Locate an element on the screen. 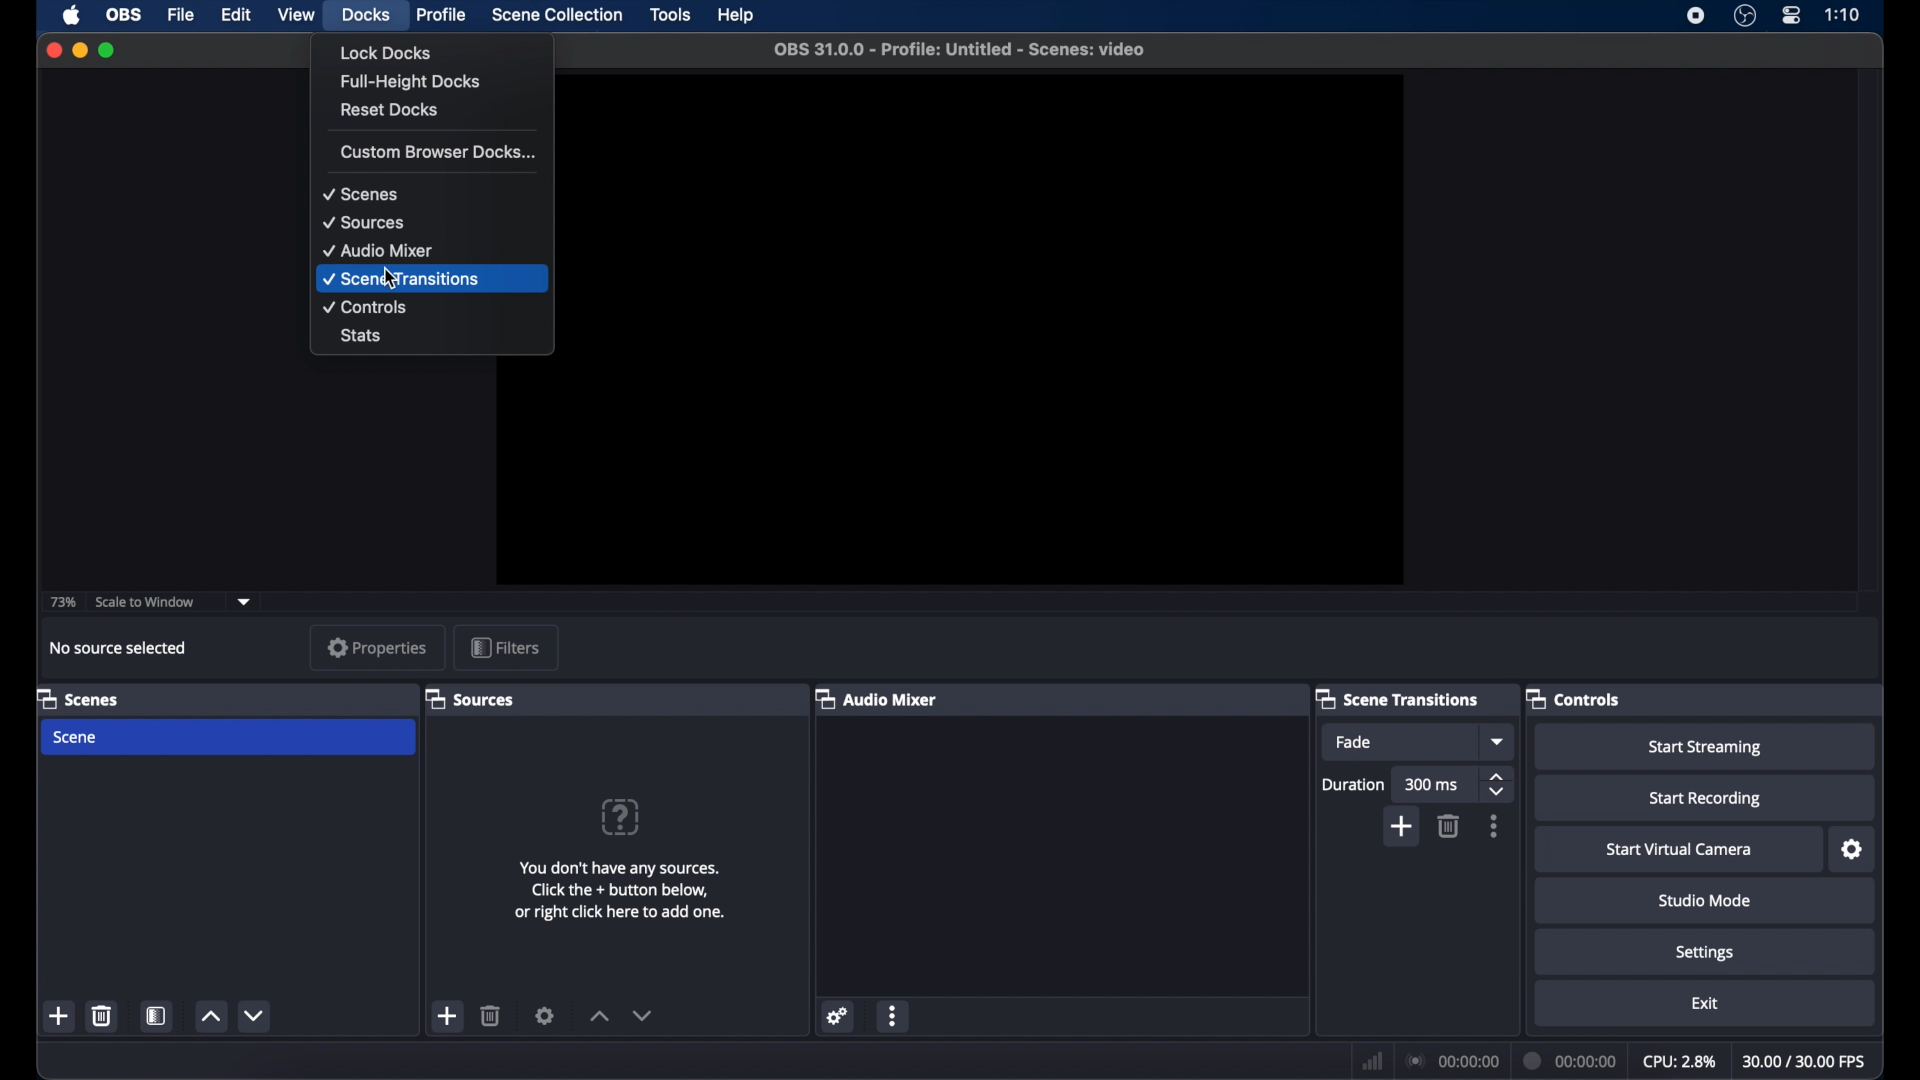 This screenshot has height=1080, width=1920. settings is located at coordinates (545, 1015).